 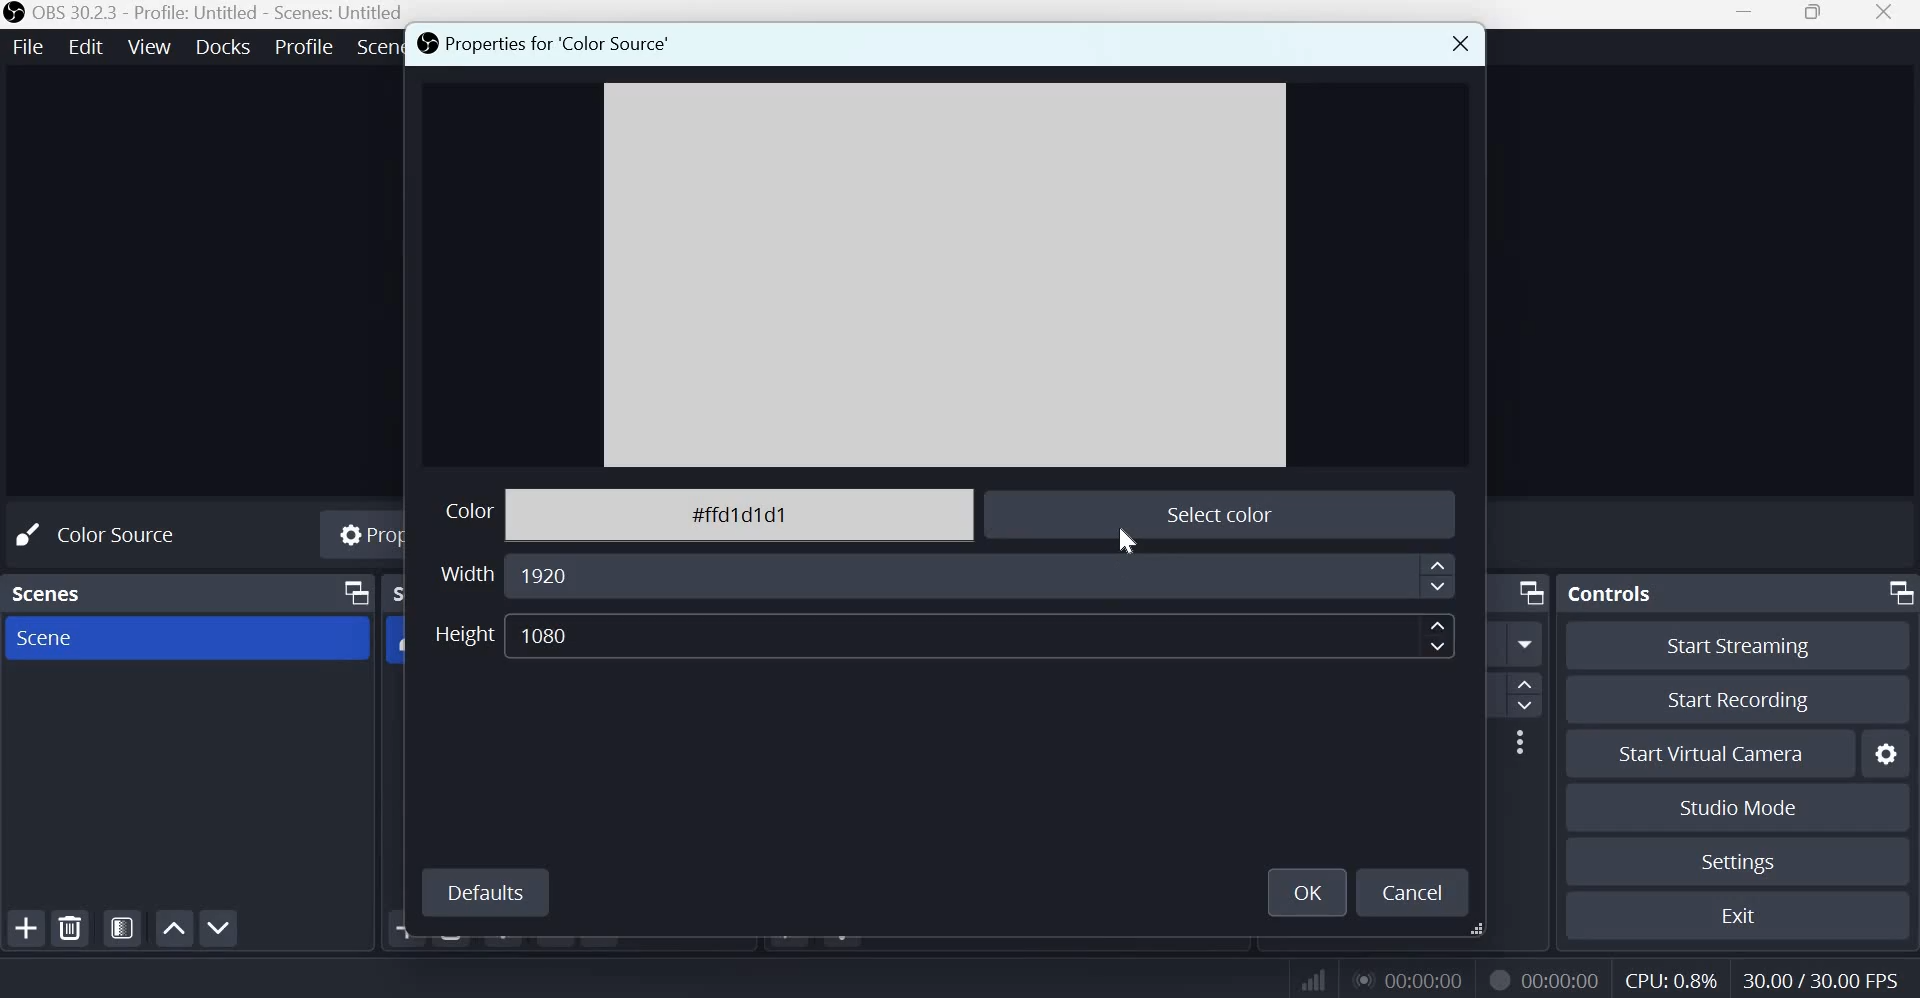 What do you see at coordinates (302, 46) in the screenshot?
I see `Profile` at bounding box center [302, 46].